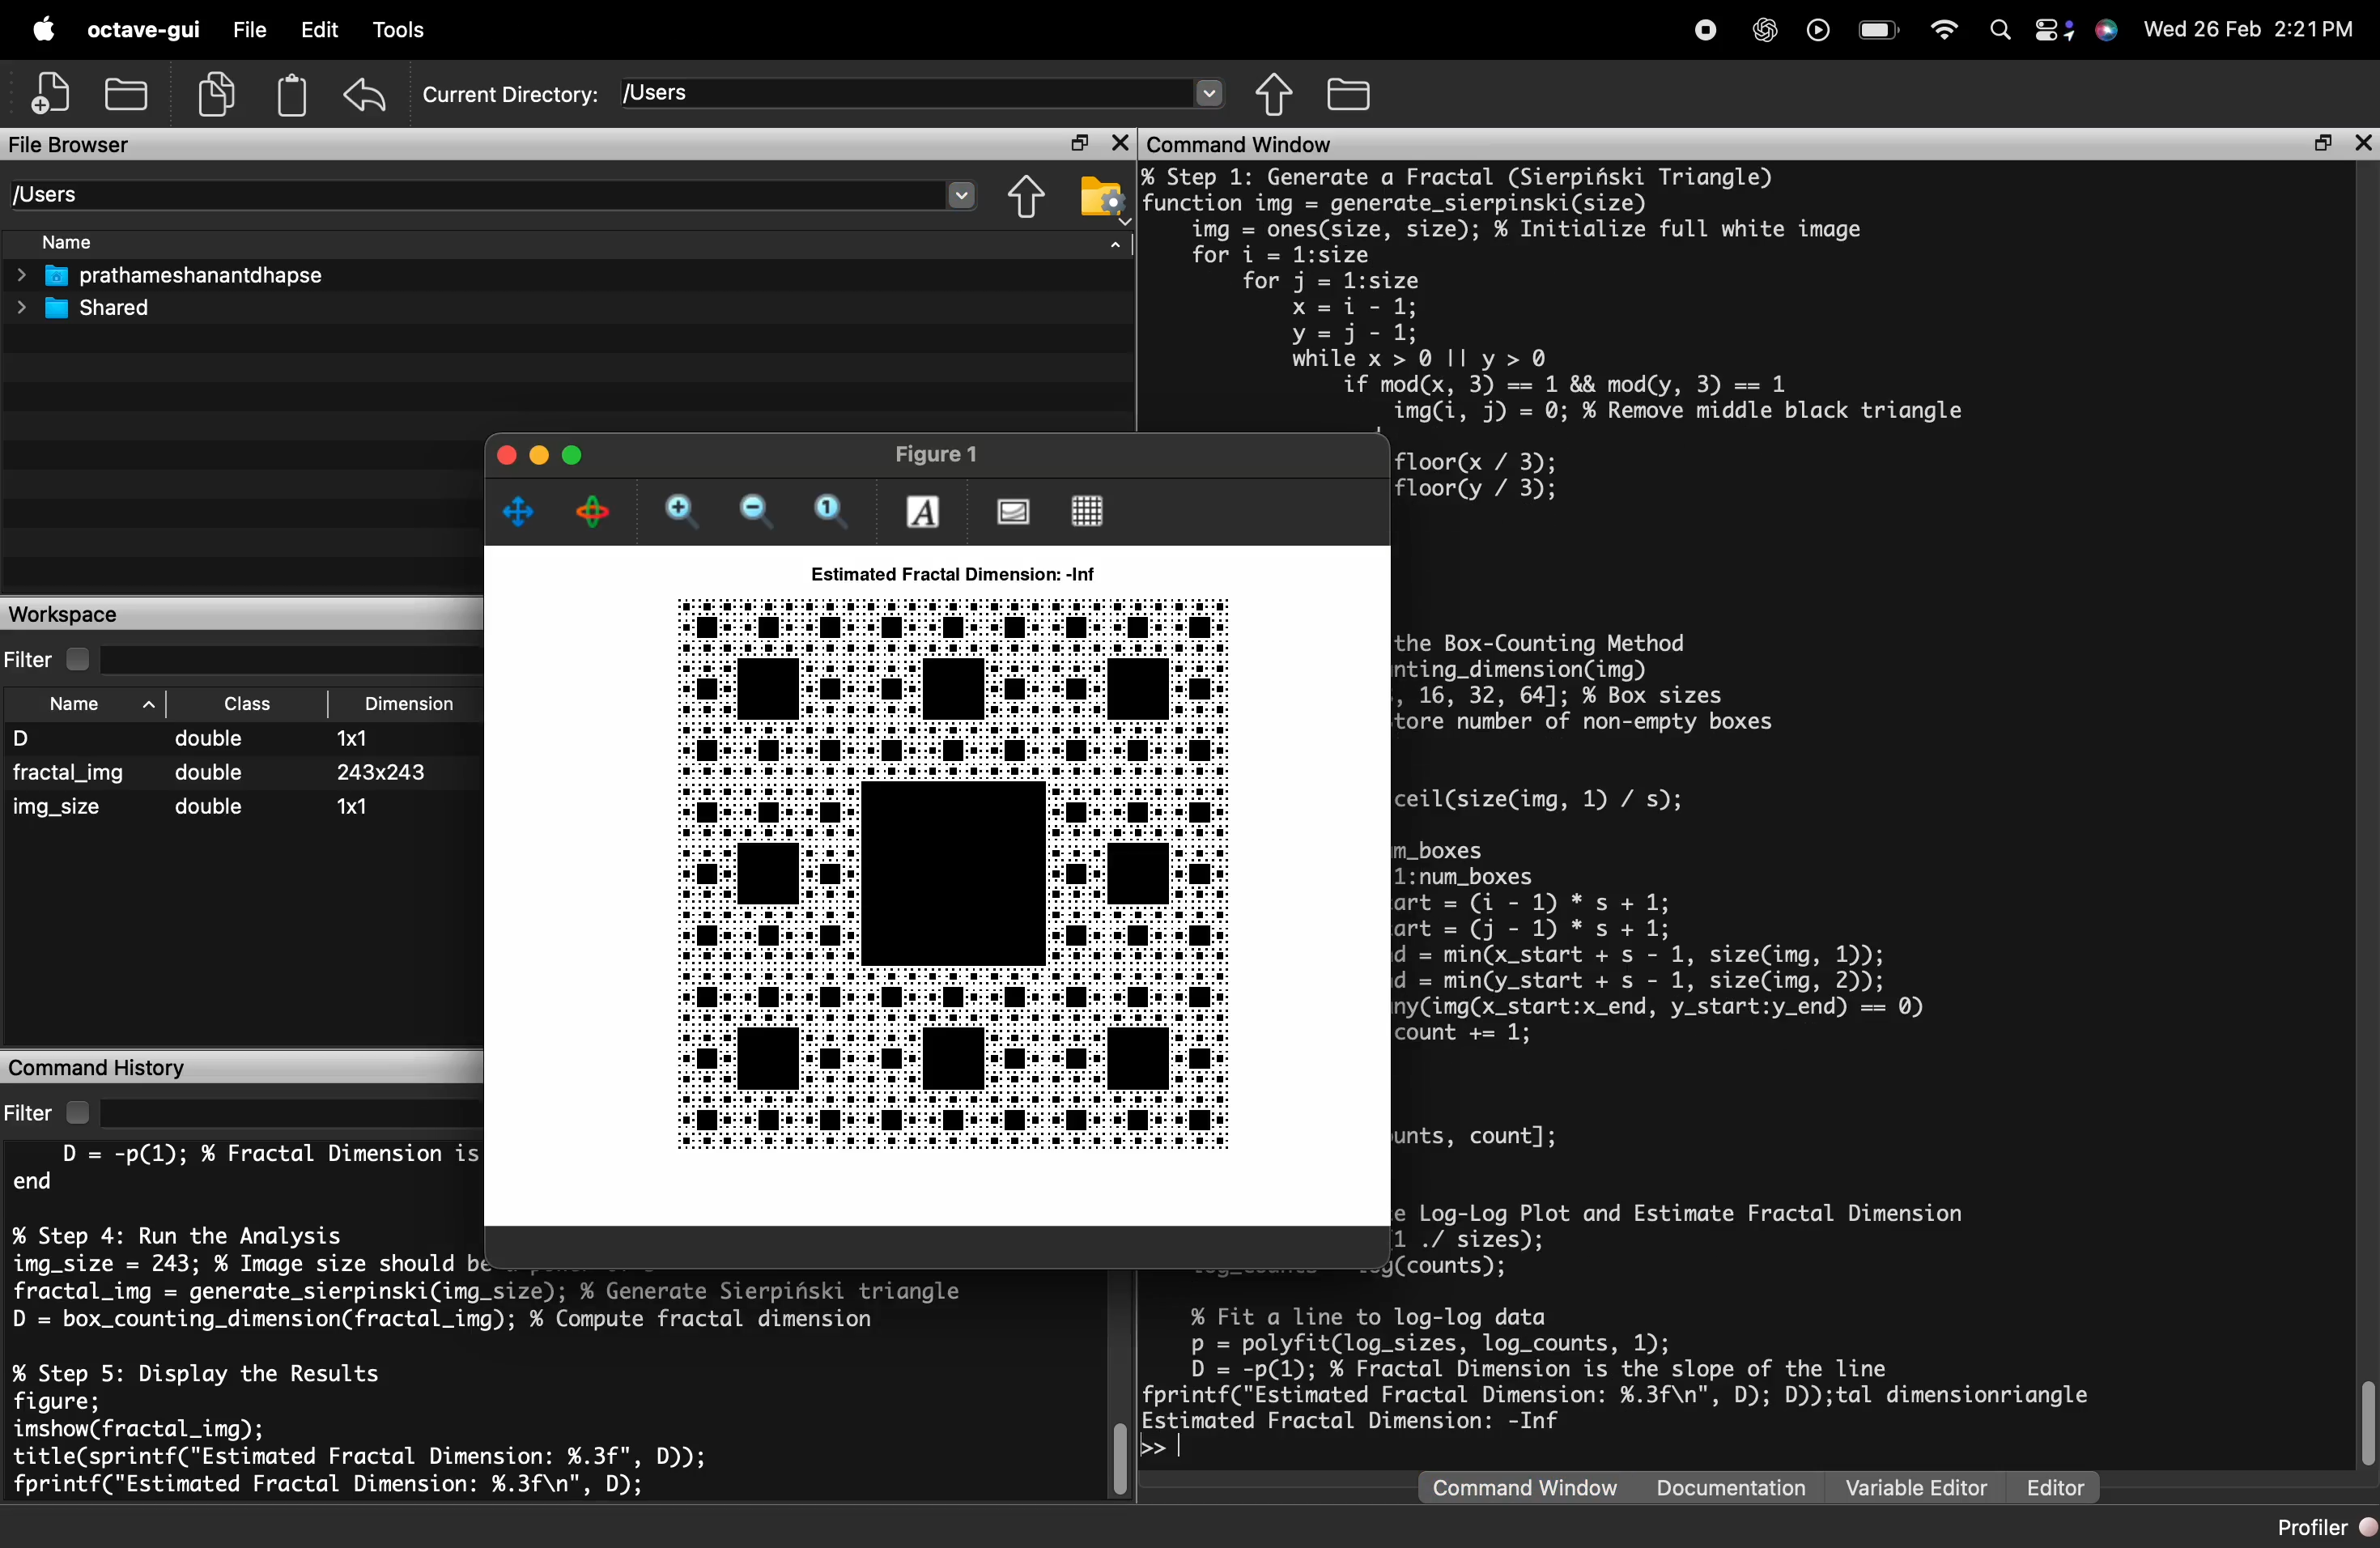 This screenshot has height=1548, width=2380. Describe the element at coordinates (2110, 24) in the screenshot. I see `siri` at that location.